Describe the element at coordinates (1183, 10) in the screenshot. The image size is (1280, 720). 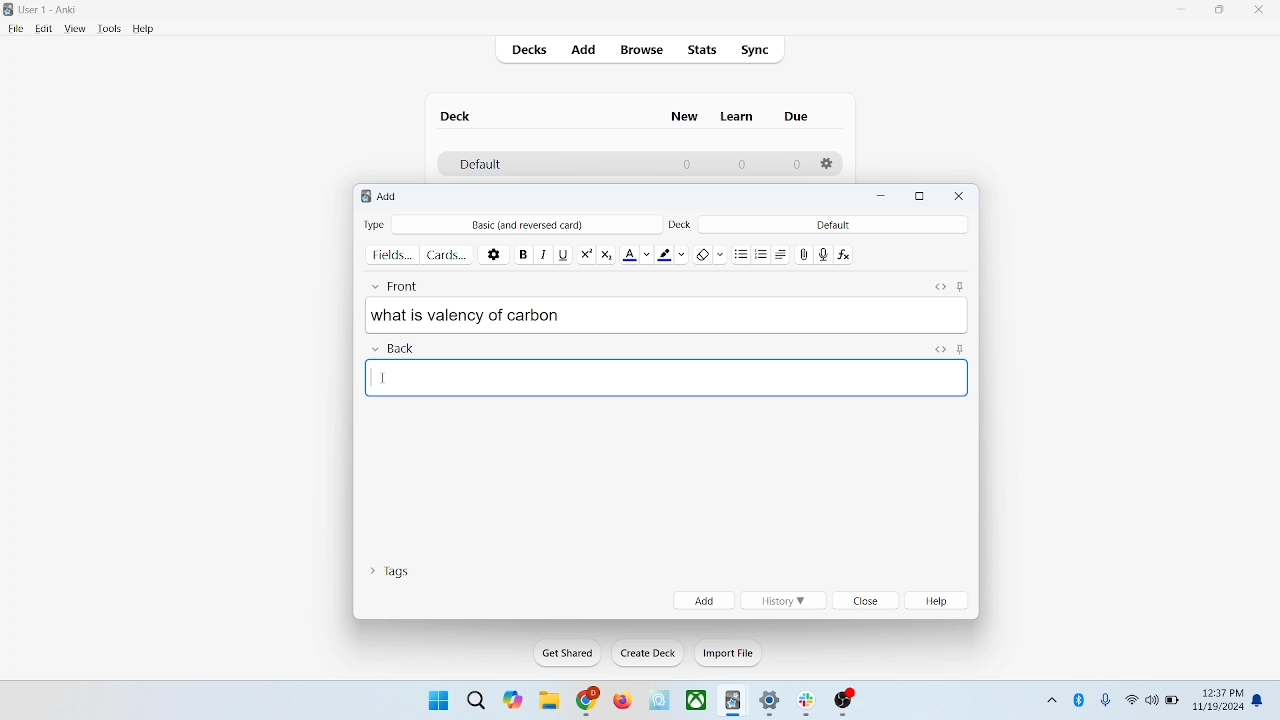
I see `minimize` at that location.